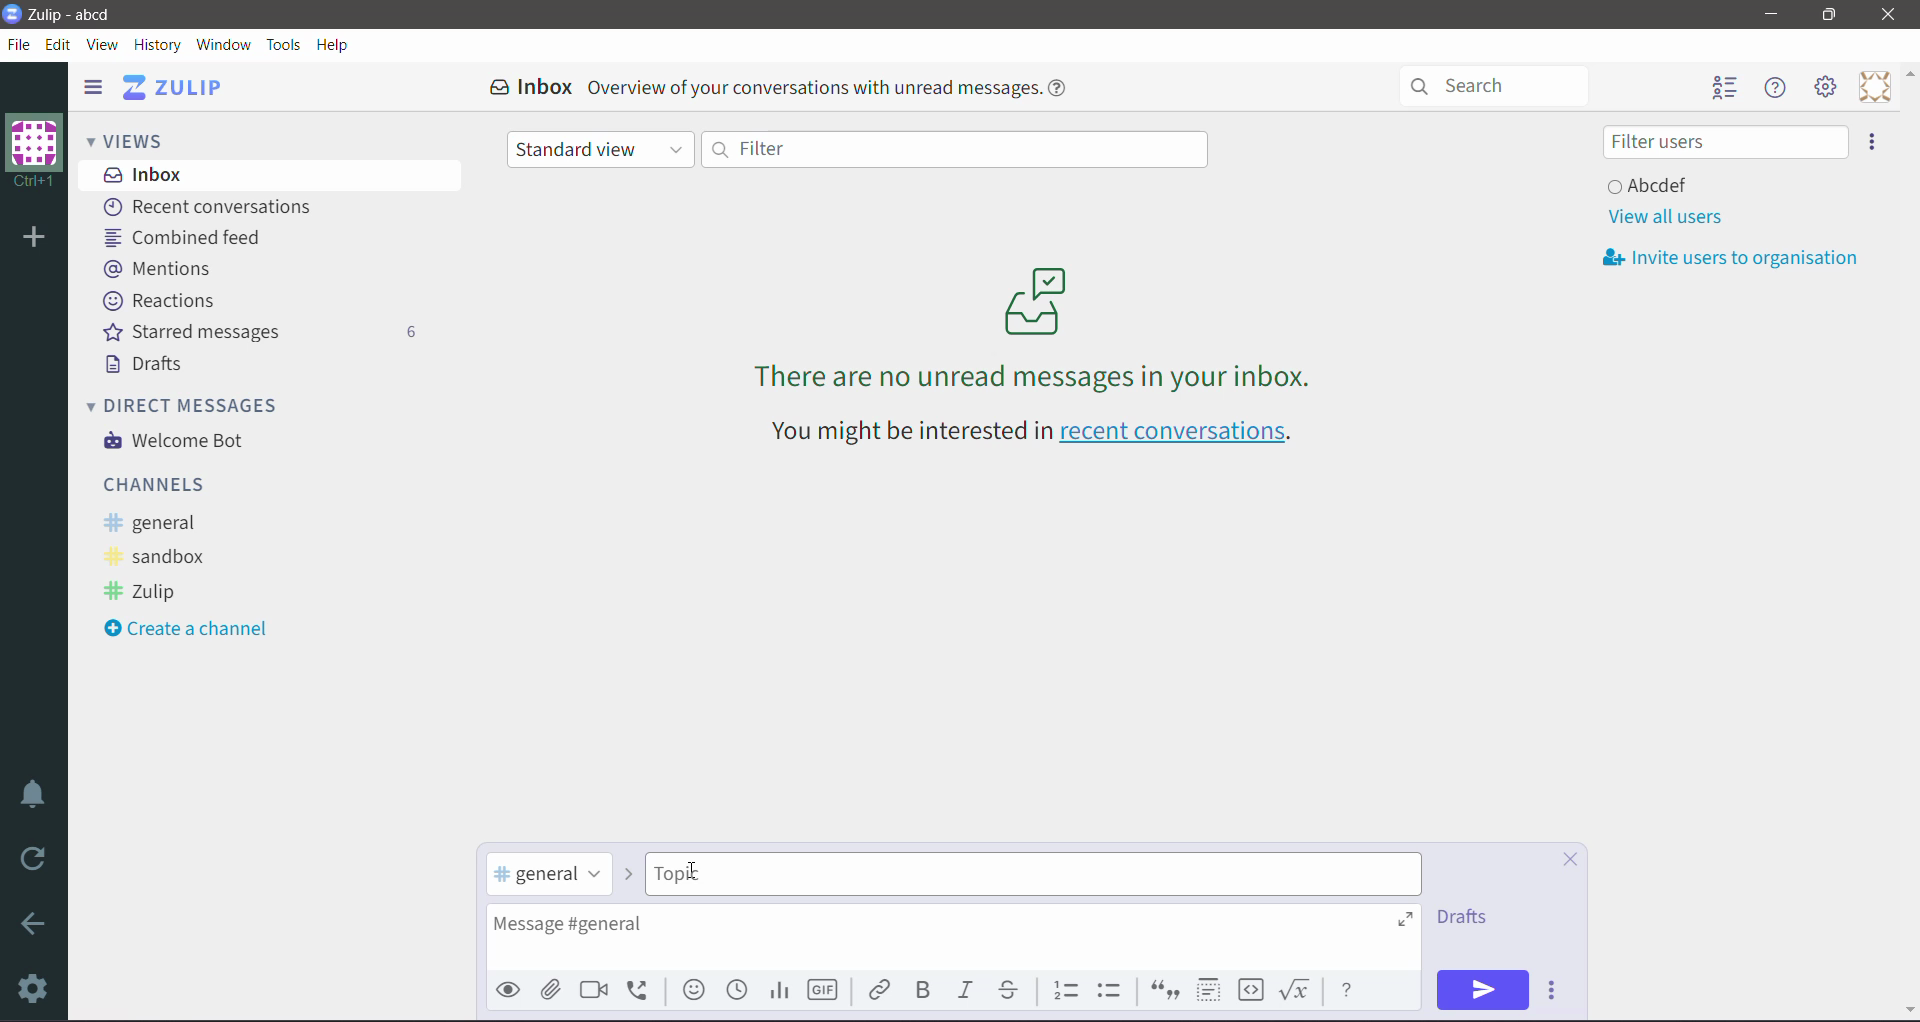 The width and height of the screenshot is (1920, 1022). Describe the element at coordinates (1875, 87) in the screenshot. I see `Personal Menu` at that location.